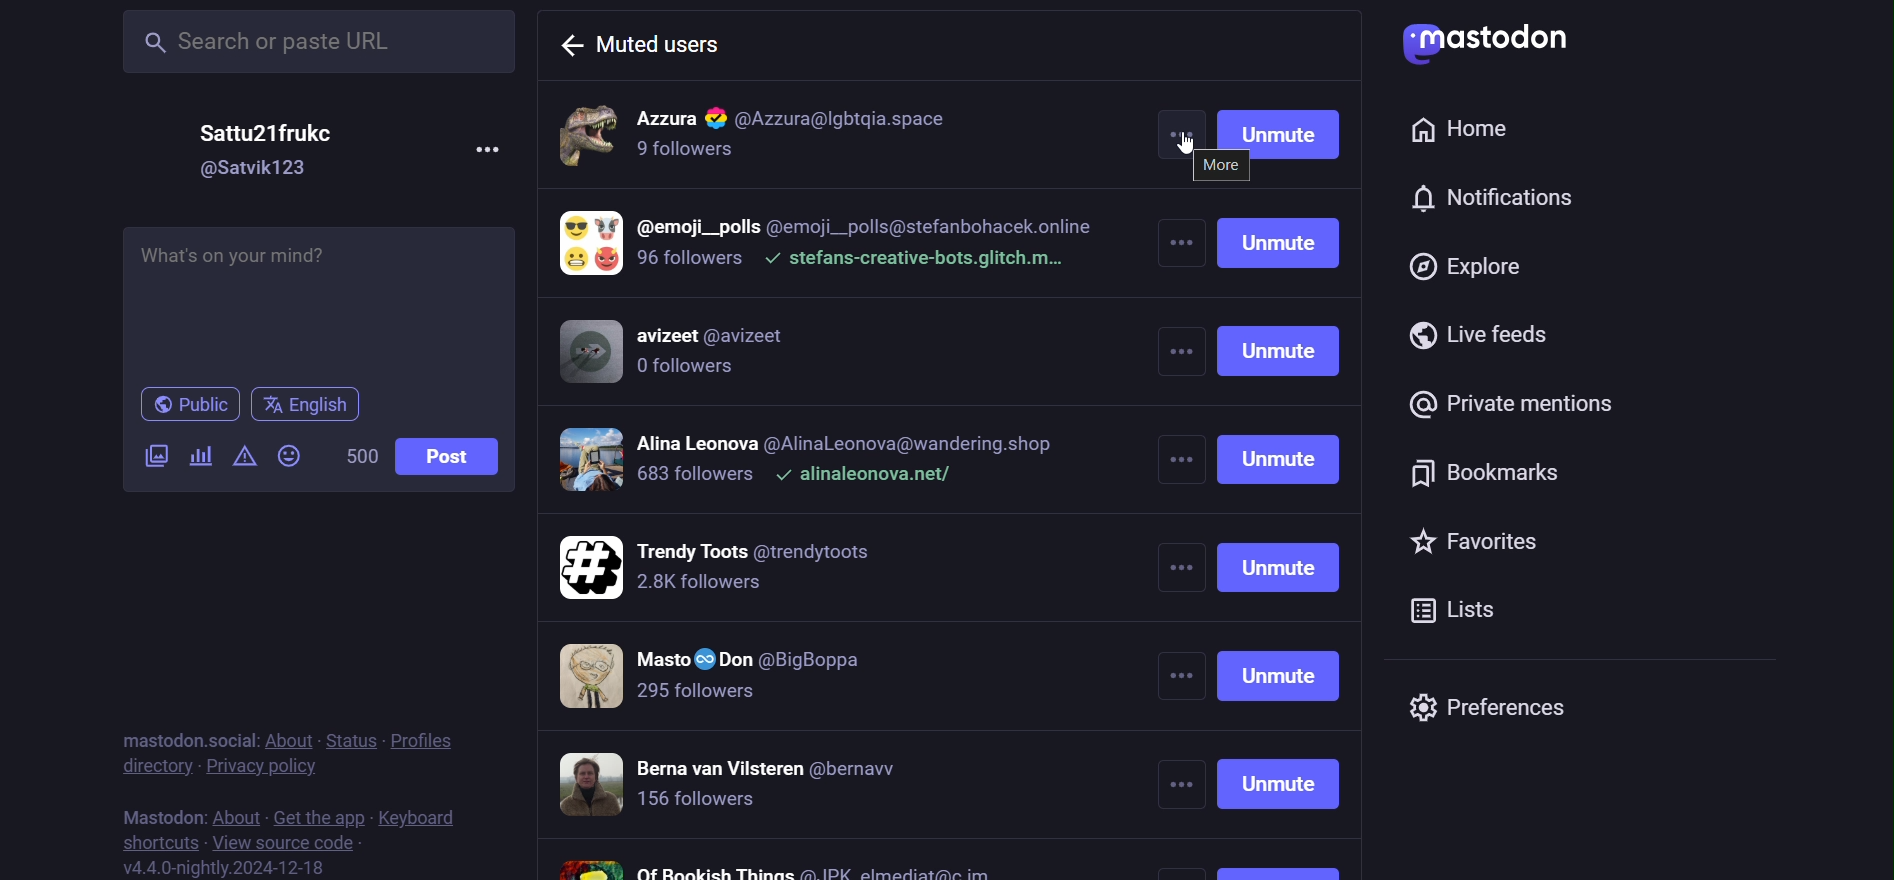 This screenshot has height=880, width=1894. I want to click on unmute, so click(1281, 129).